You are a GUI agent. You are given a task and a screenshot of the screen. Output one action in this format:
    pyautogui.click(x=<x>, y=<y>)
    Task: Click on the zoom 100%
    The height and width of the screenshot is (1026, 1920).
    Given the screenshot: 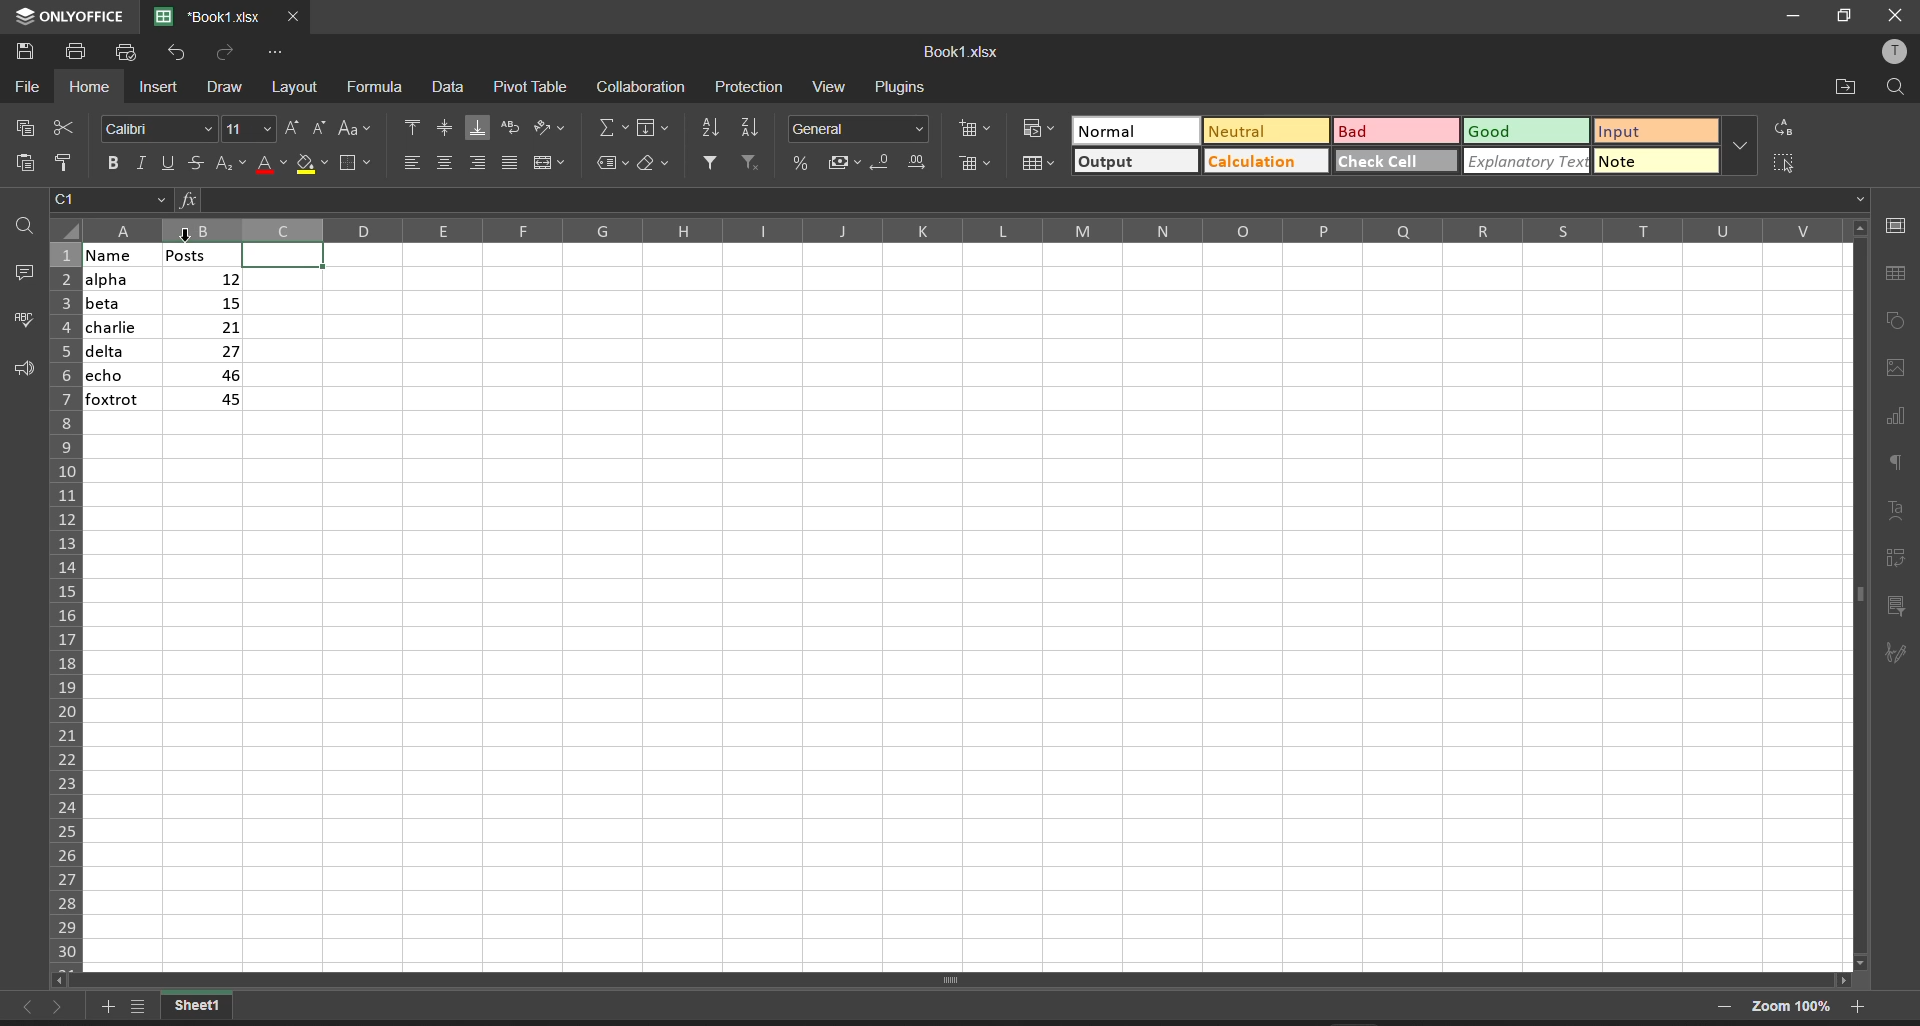 What is the action you would take?
    pyautogui.click(x=1799, y=1006)
    